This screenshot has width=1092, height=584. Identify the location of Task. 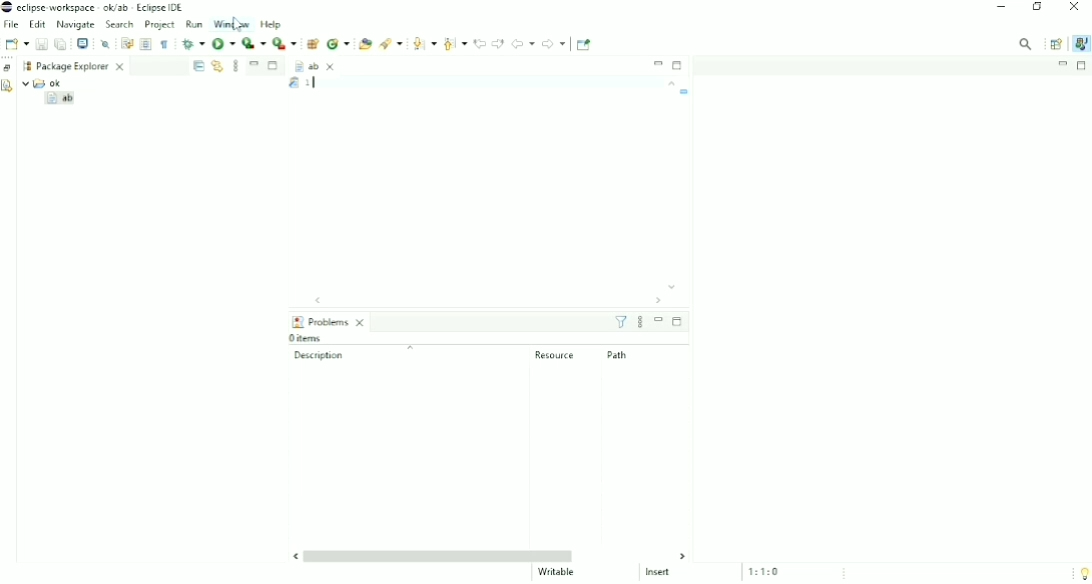
(311, 83).